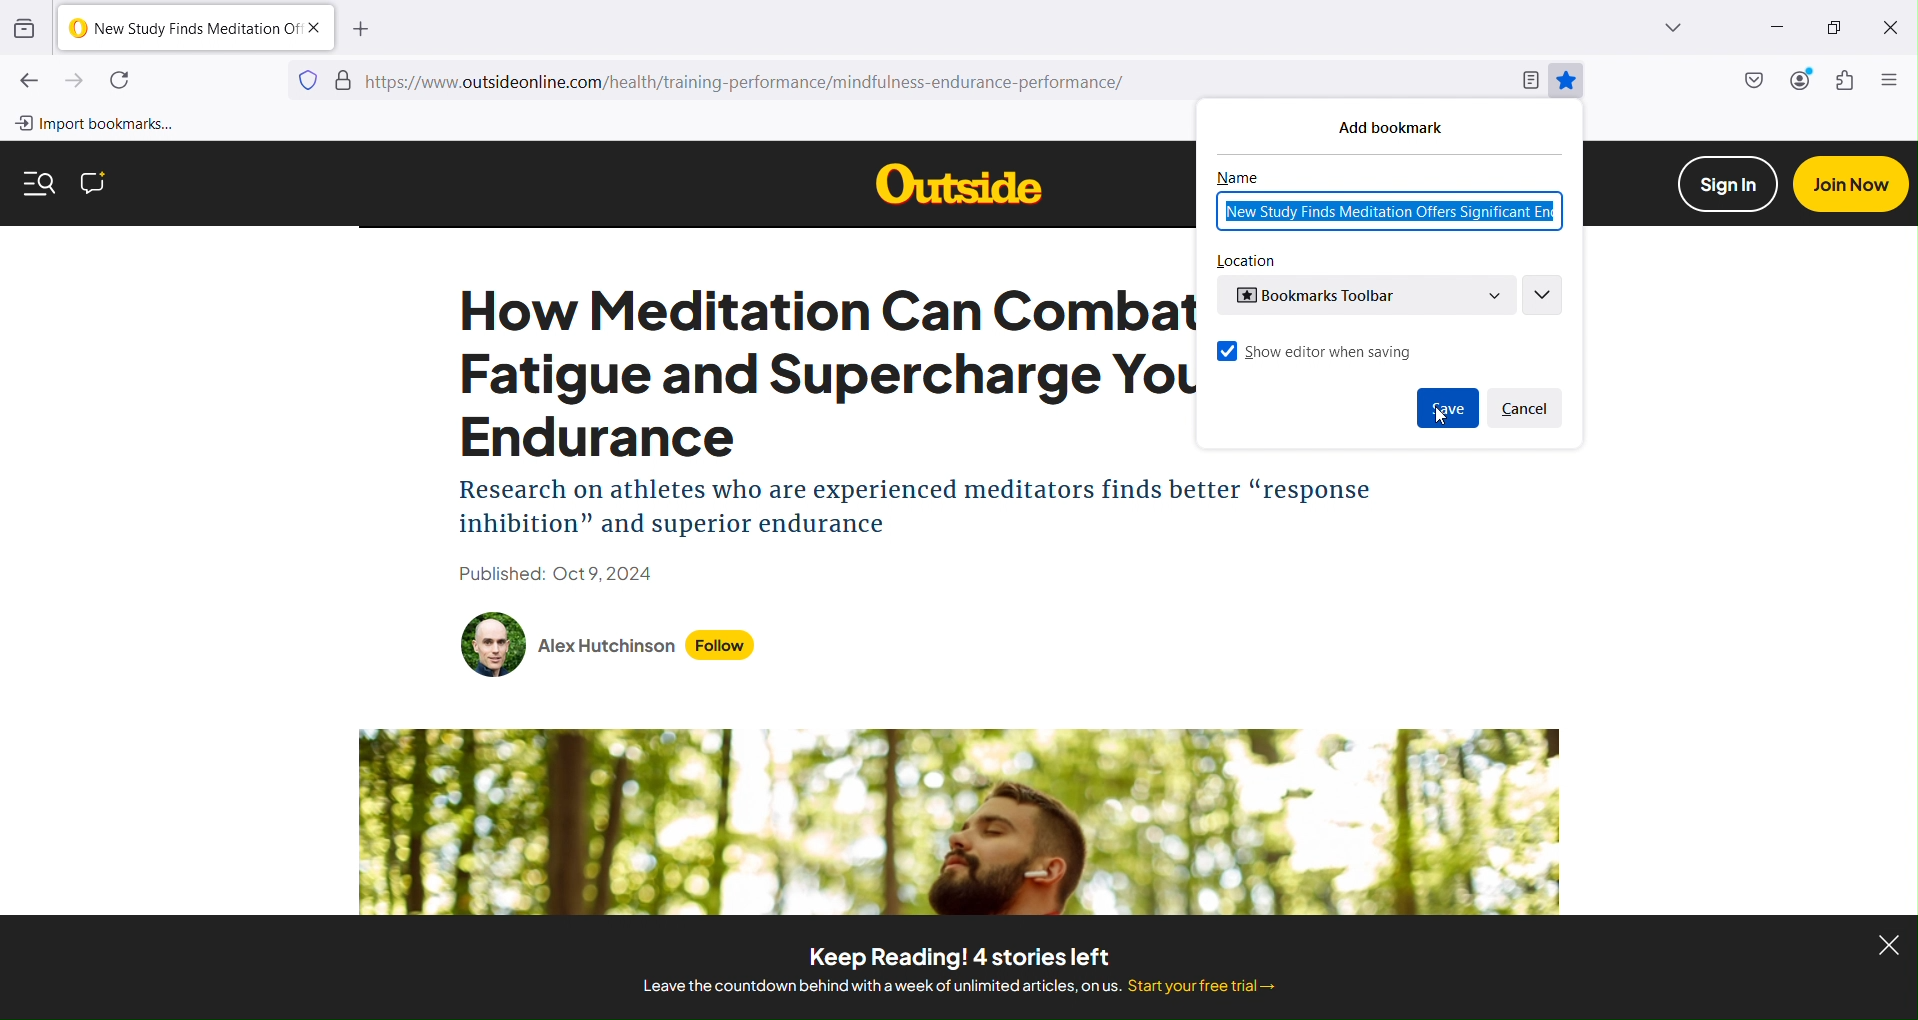 Image resolution: width=1918 pixels, height=1020 pixels. What do you see at coordinates (961, 821) in the screenshot?
I see `Article banner` at bounding box center [961, 821].